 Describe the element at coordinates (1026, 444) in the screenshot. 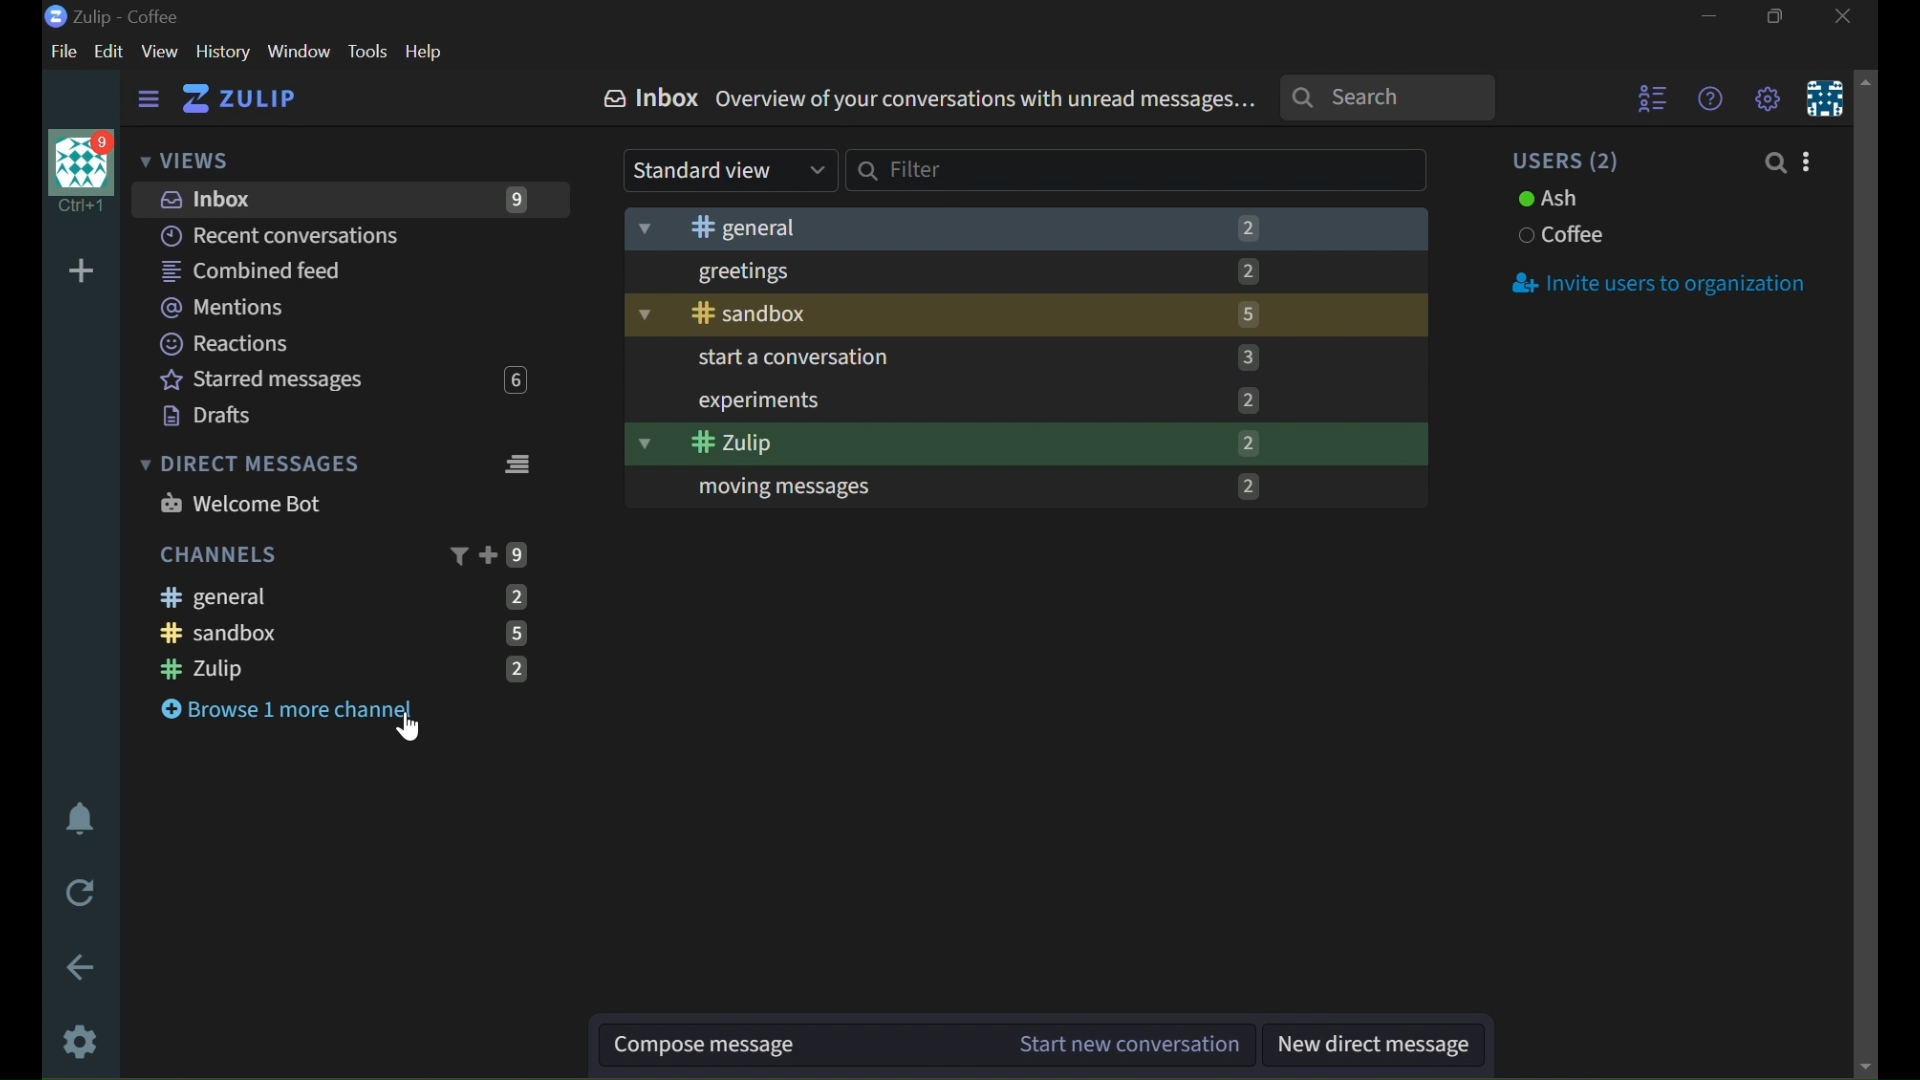

I see `ZULIP` at that location.